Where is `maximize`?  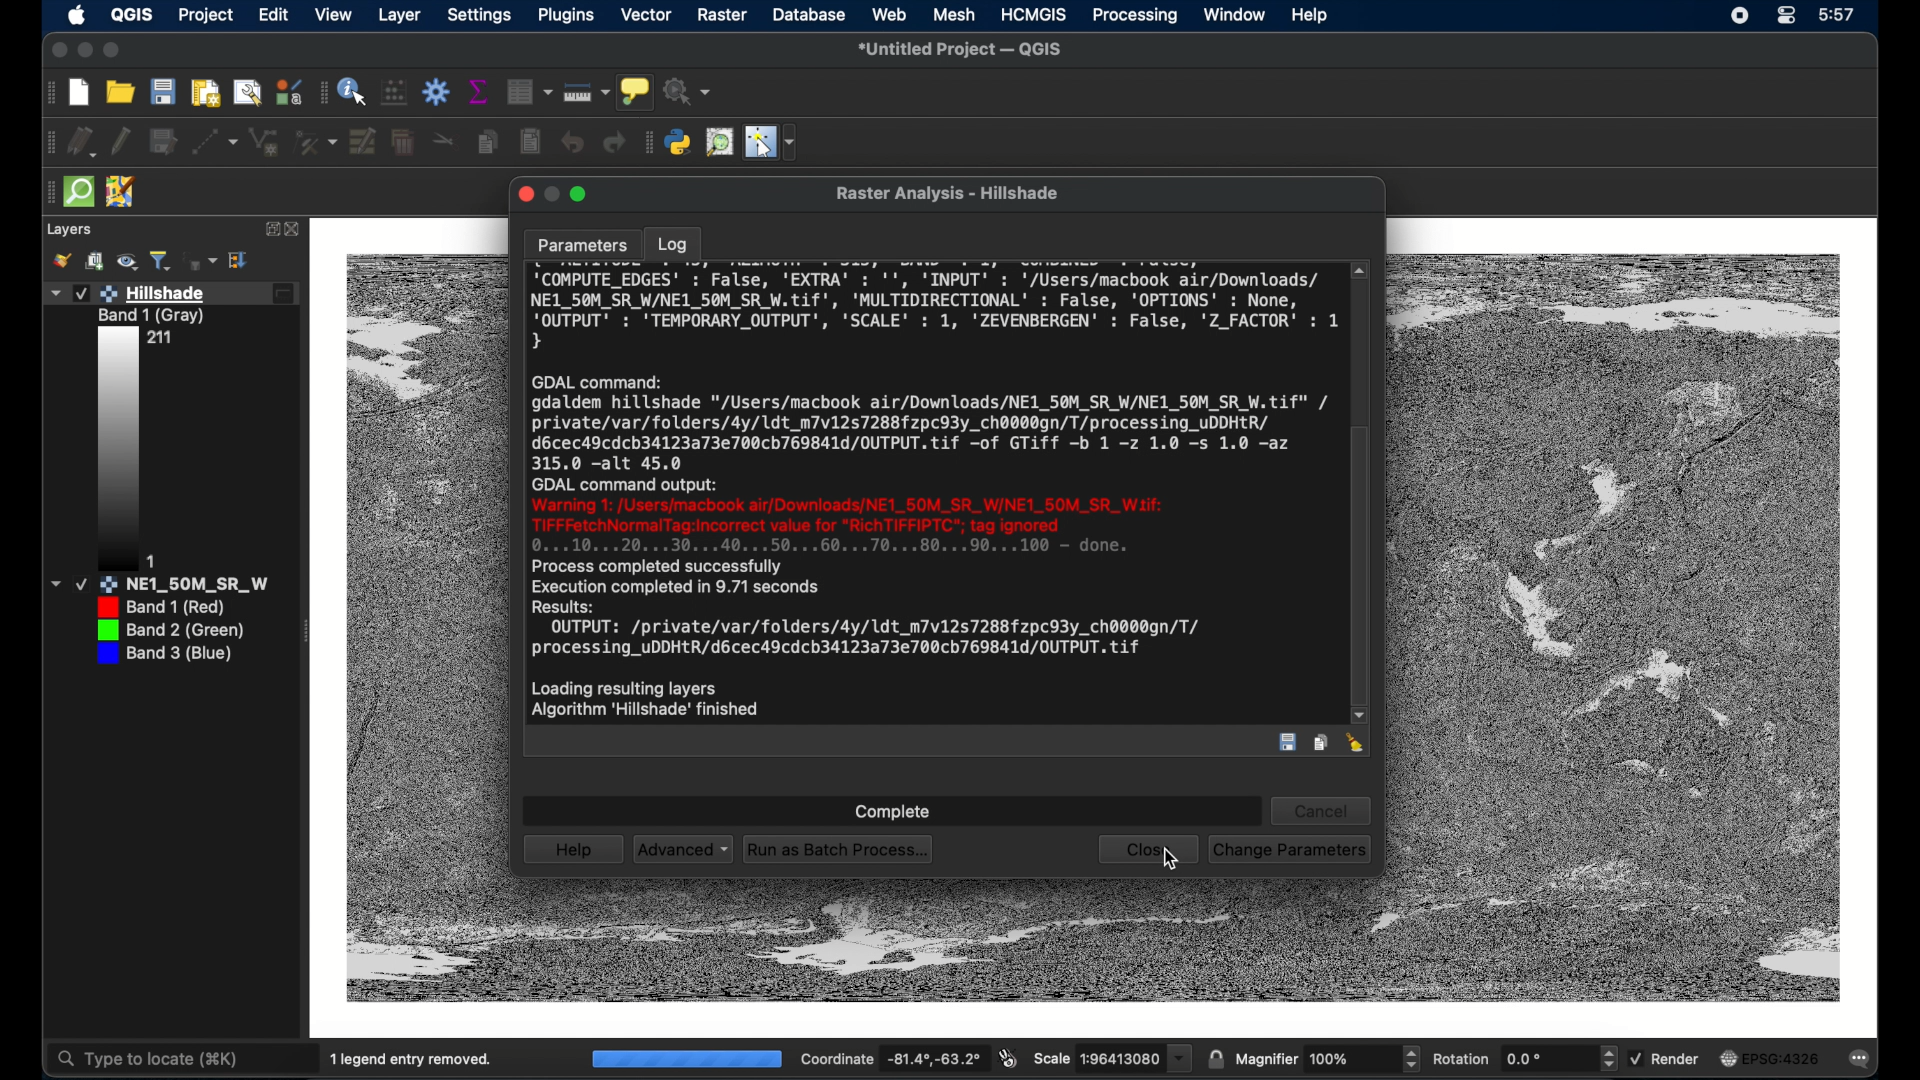
maximize is located at coordinates (113, 51).